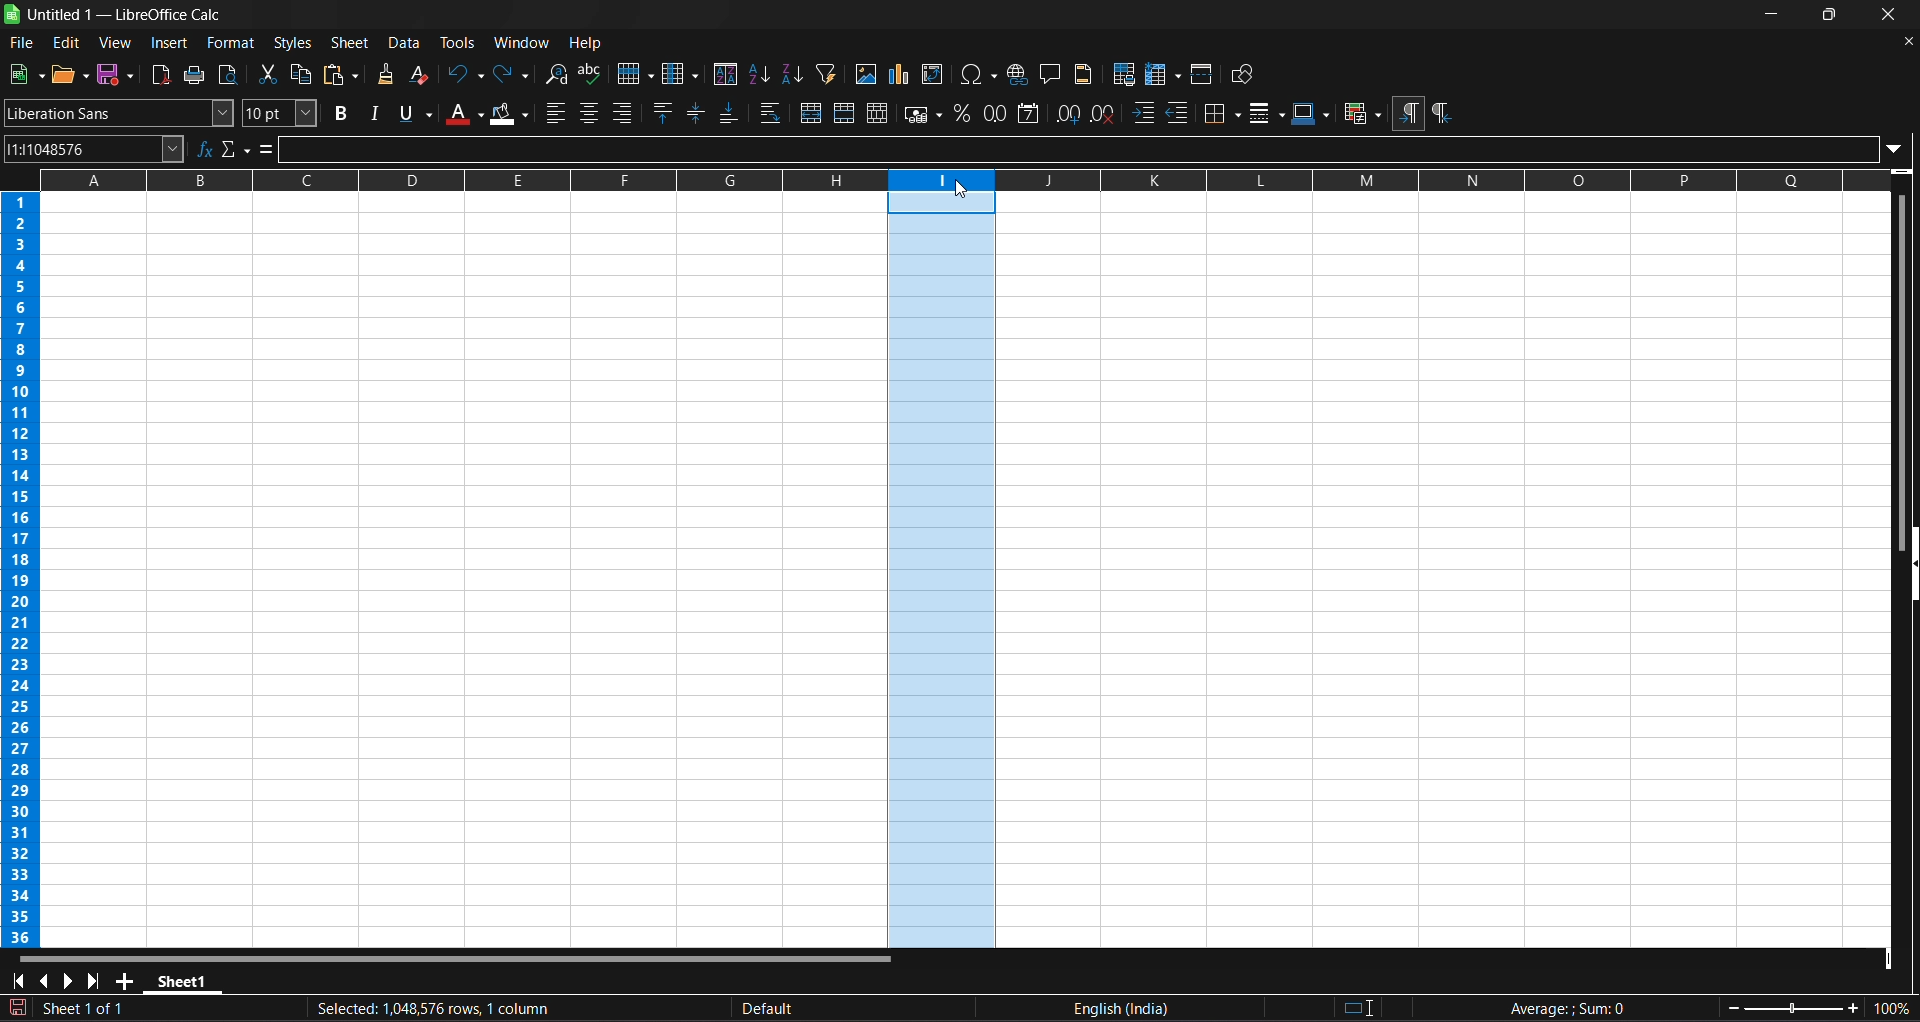 The image size is (1920, 1022). What do you see at coordinates (237, 148) in the screenshot?
I see `select function` at bounding box center [237, 148].